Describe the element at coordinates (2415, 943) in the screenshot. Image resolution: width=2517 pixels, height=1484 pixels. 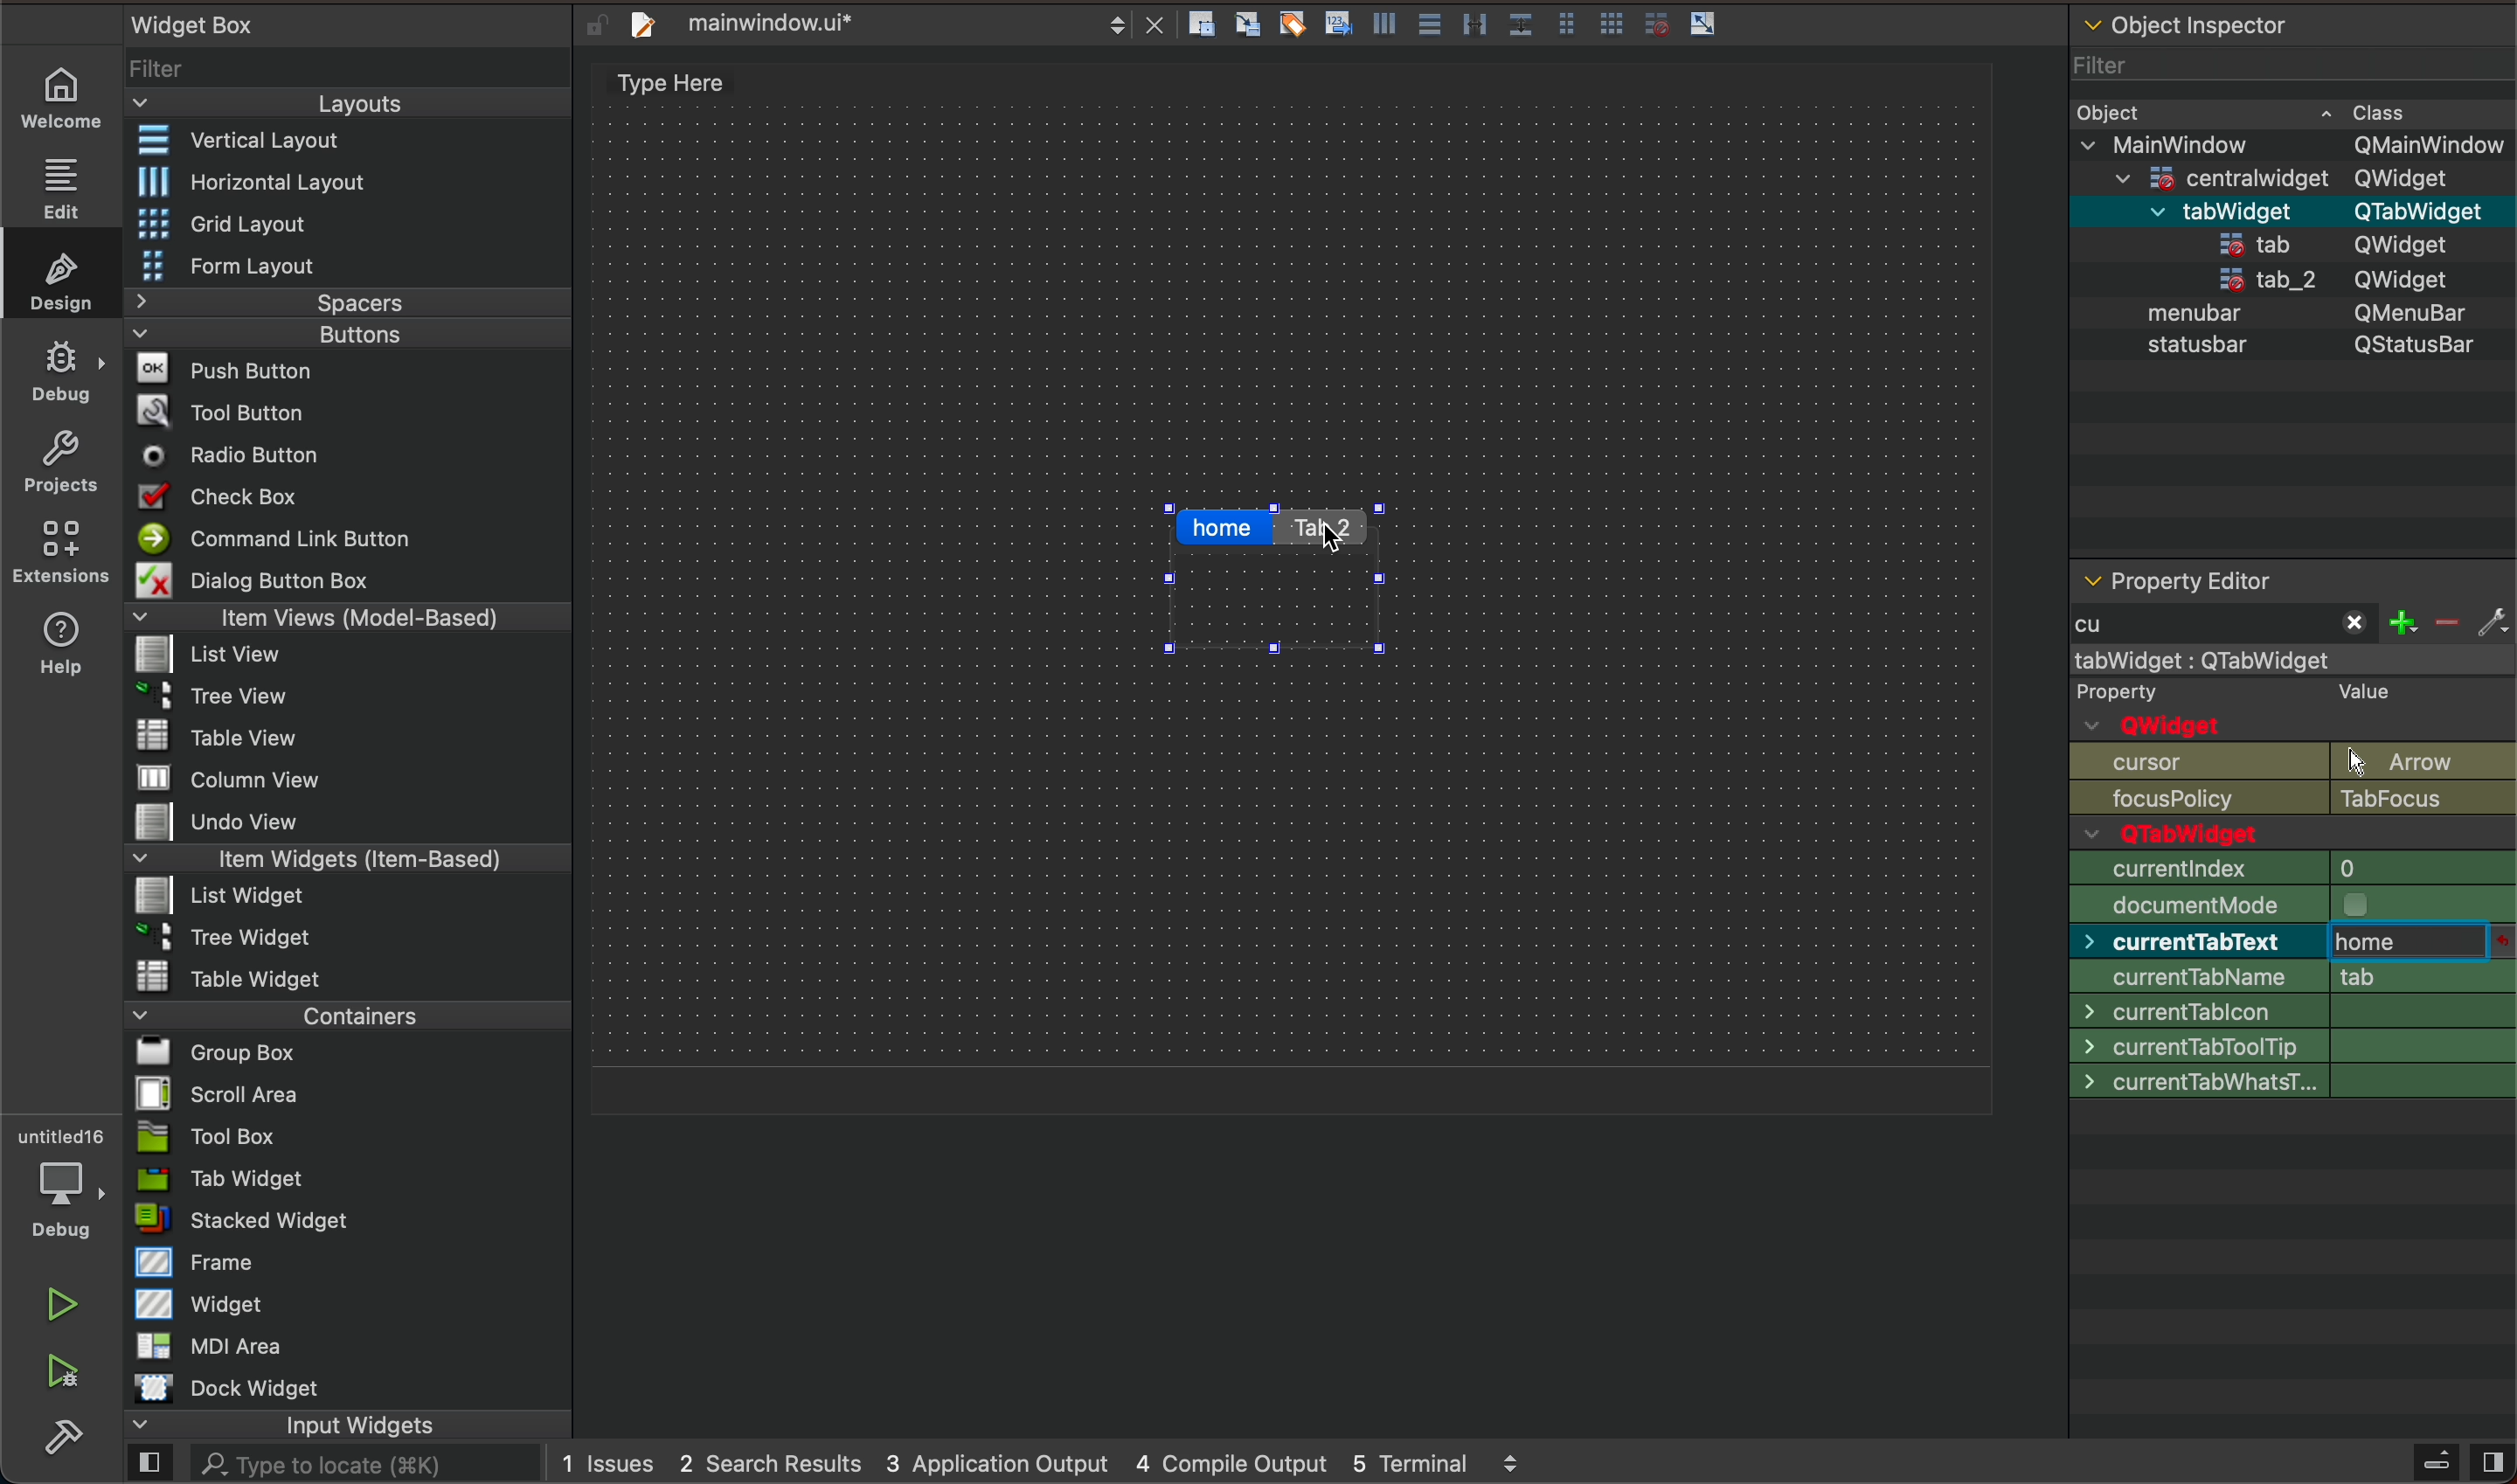
I see `after type` at that location.